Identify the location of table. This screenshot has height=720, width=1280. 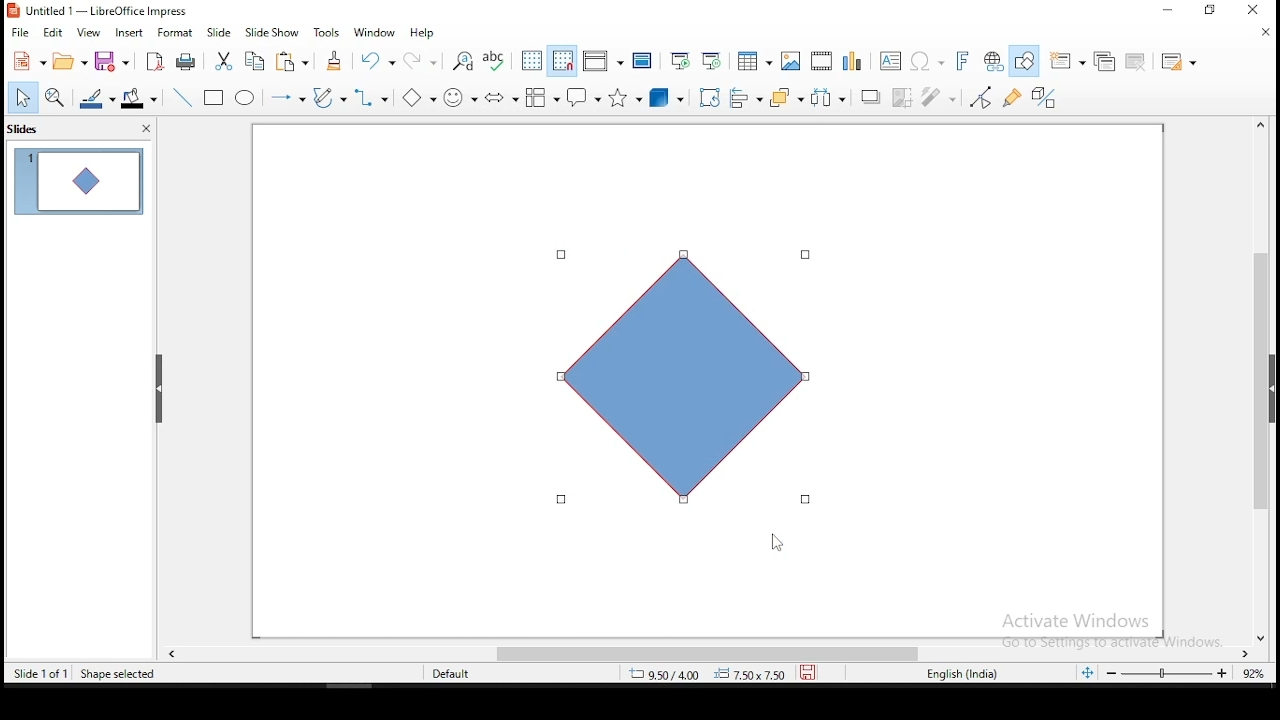
(755, 59).